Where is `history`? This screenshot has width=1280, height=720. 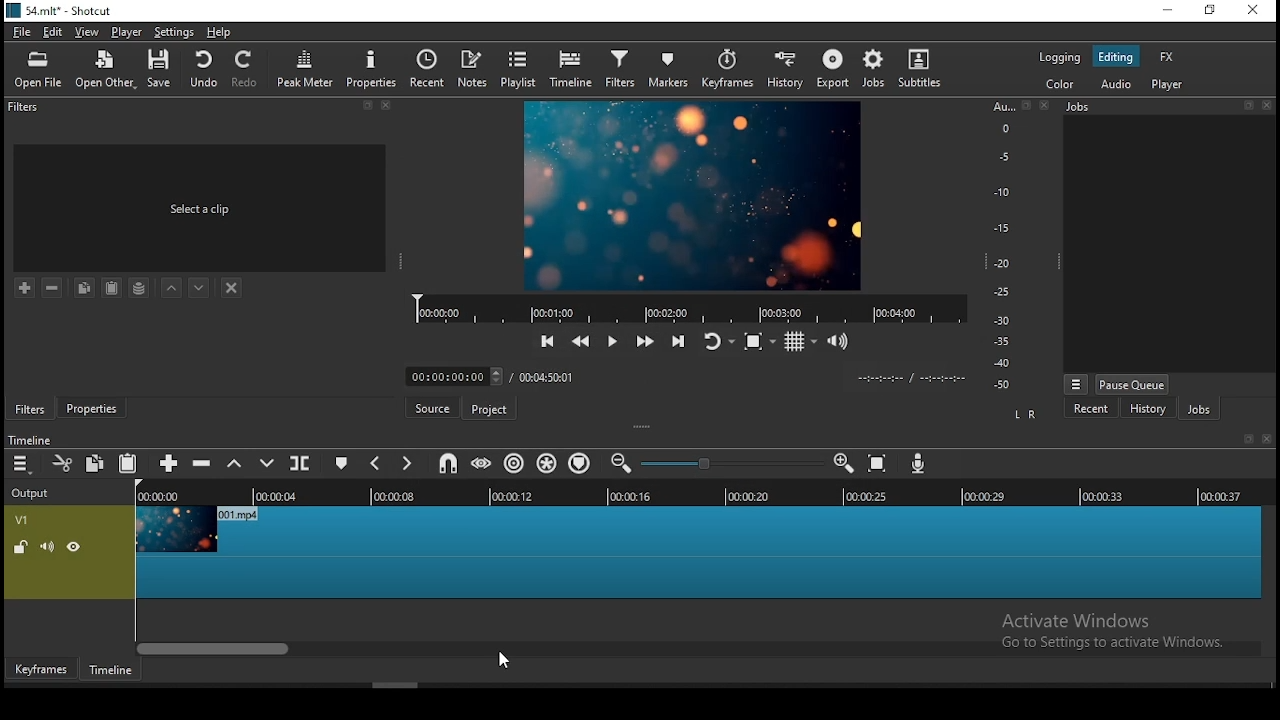
history is located at coordinates (1147, 411).